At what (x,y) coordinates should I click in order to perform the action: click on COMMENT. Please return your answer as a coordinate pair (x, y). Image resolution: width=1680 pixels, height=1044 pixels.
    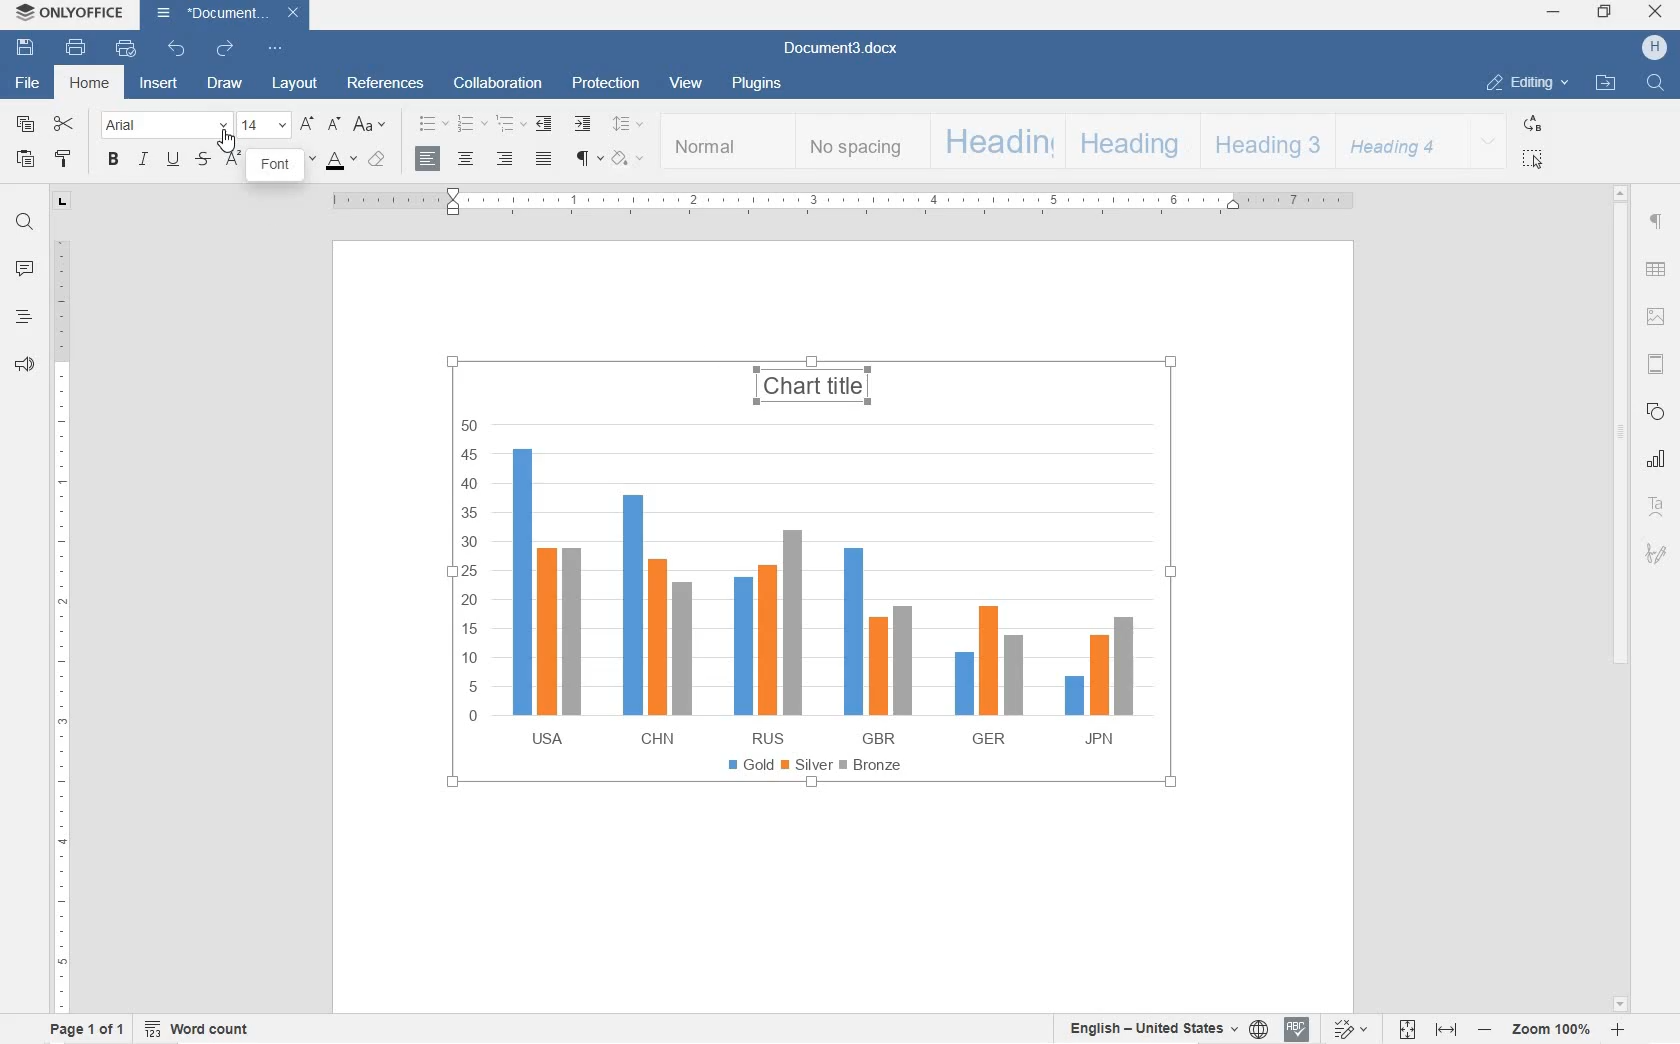
    Looking at the image, I should click on (25, 268).